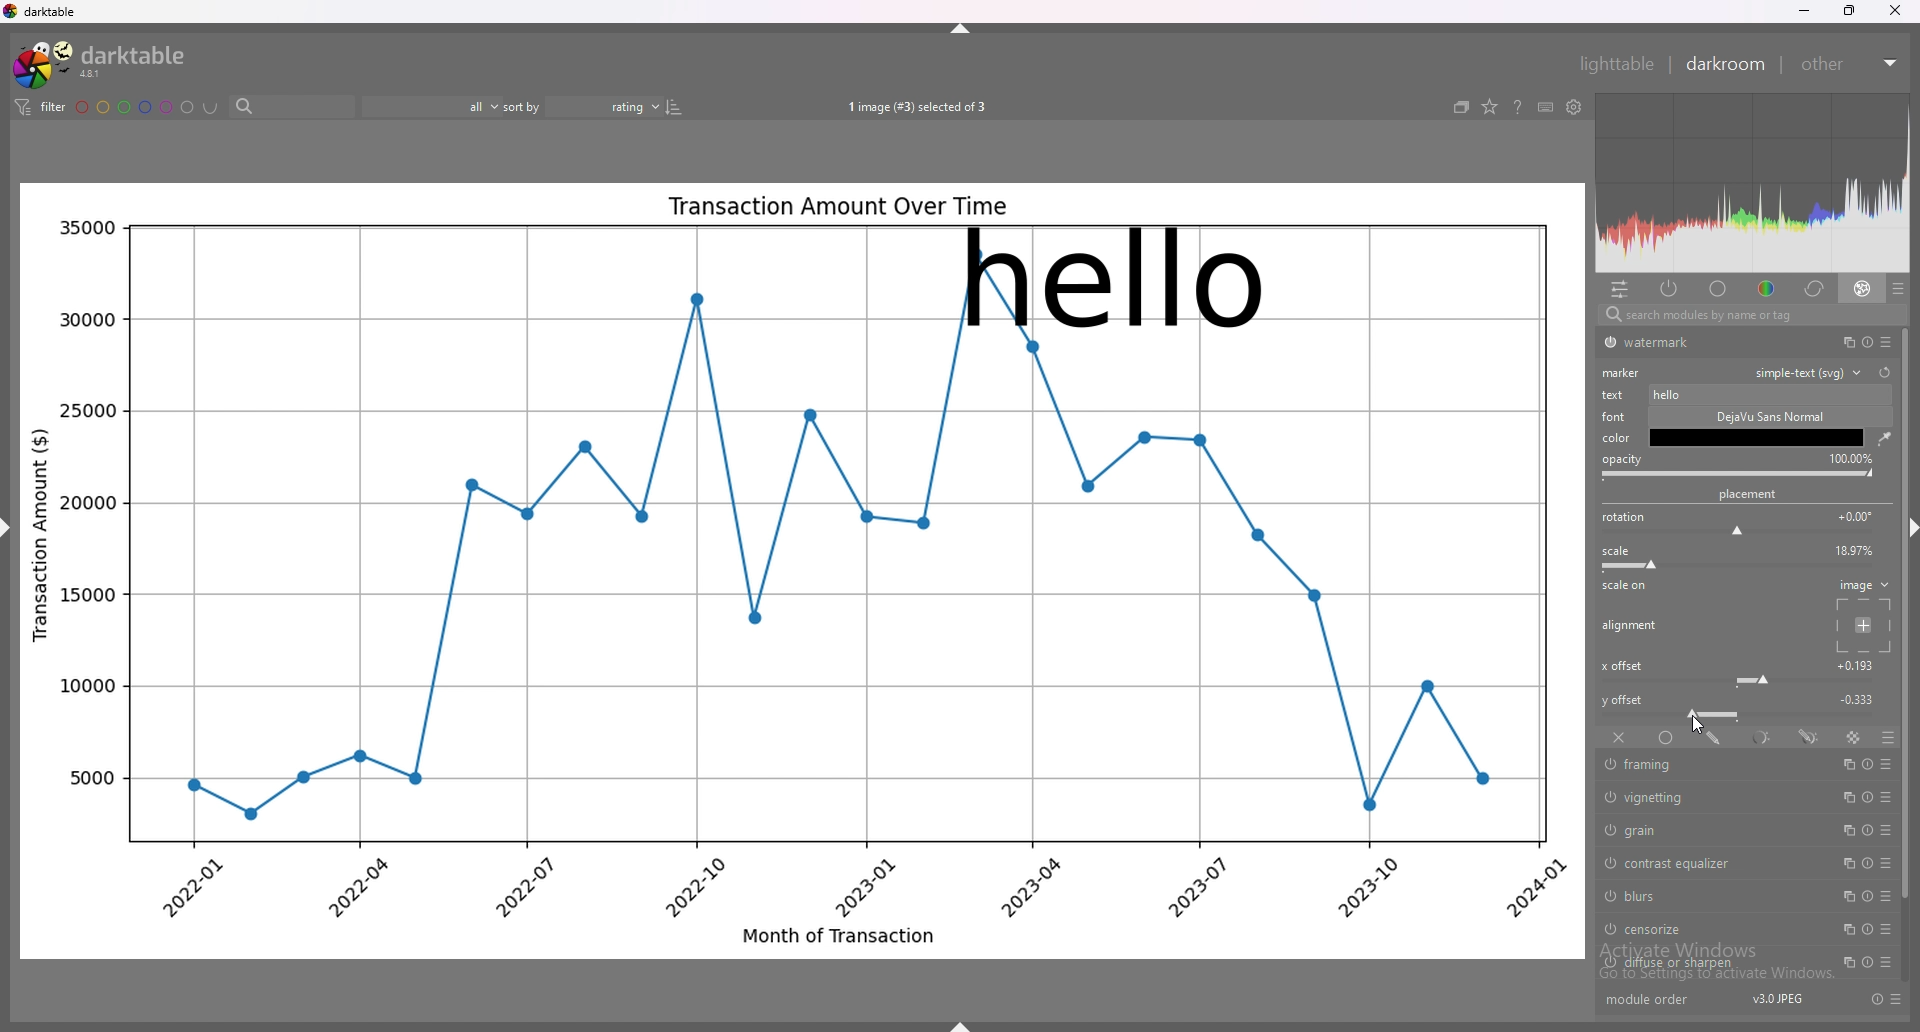 This screenshot has height=1032, width=1920. I want to click on module order, so click(1657, 1001).